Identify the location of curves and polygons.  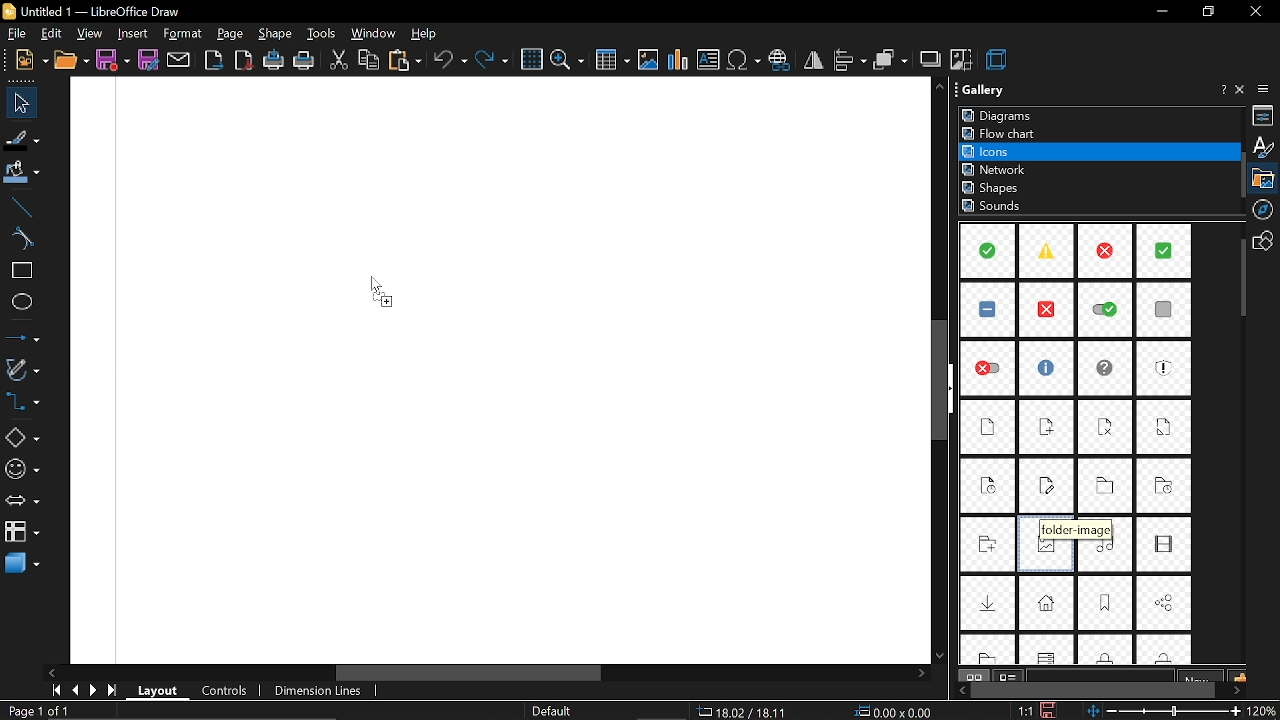
(22, 370).